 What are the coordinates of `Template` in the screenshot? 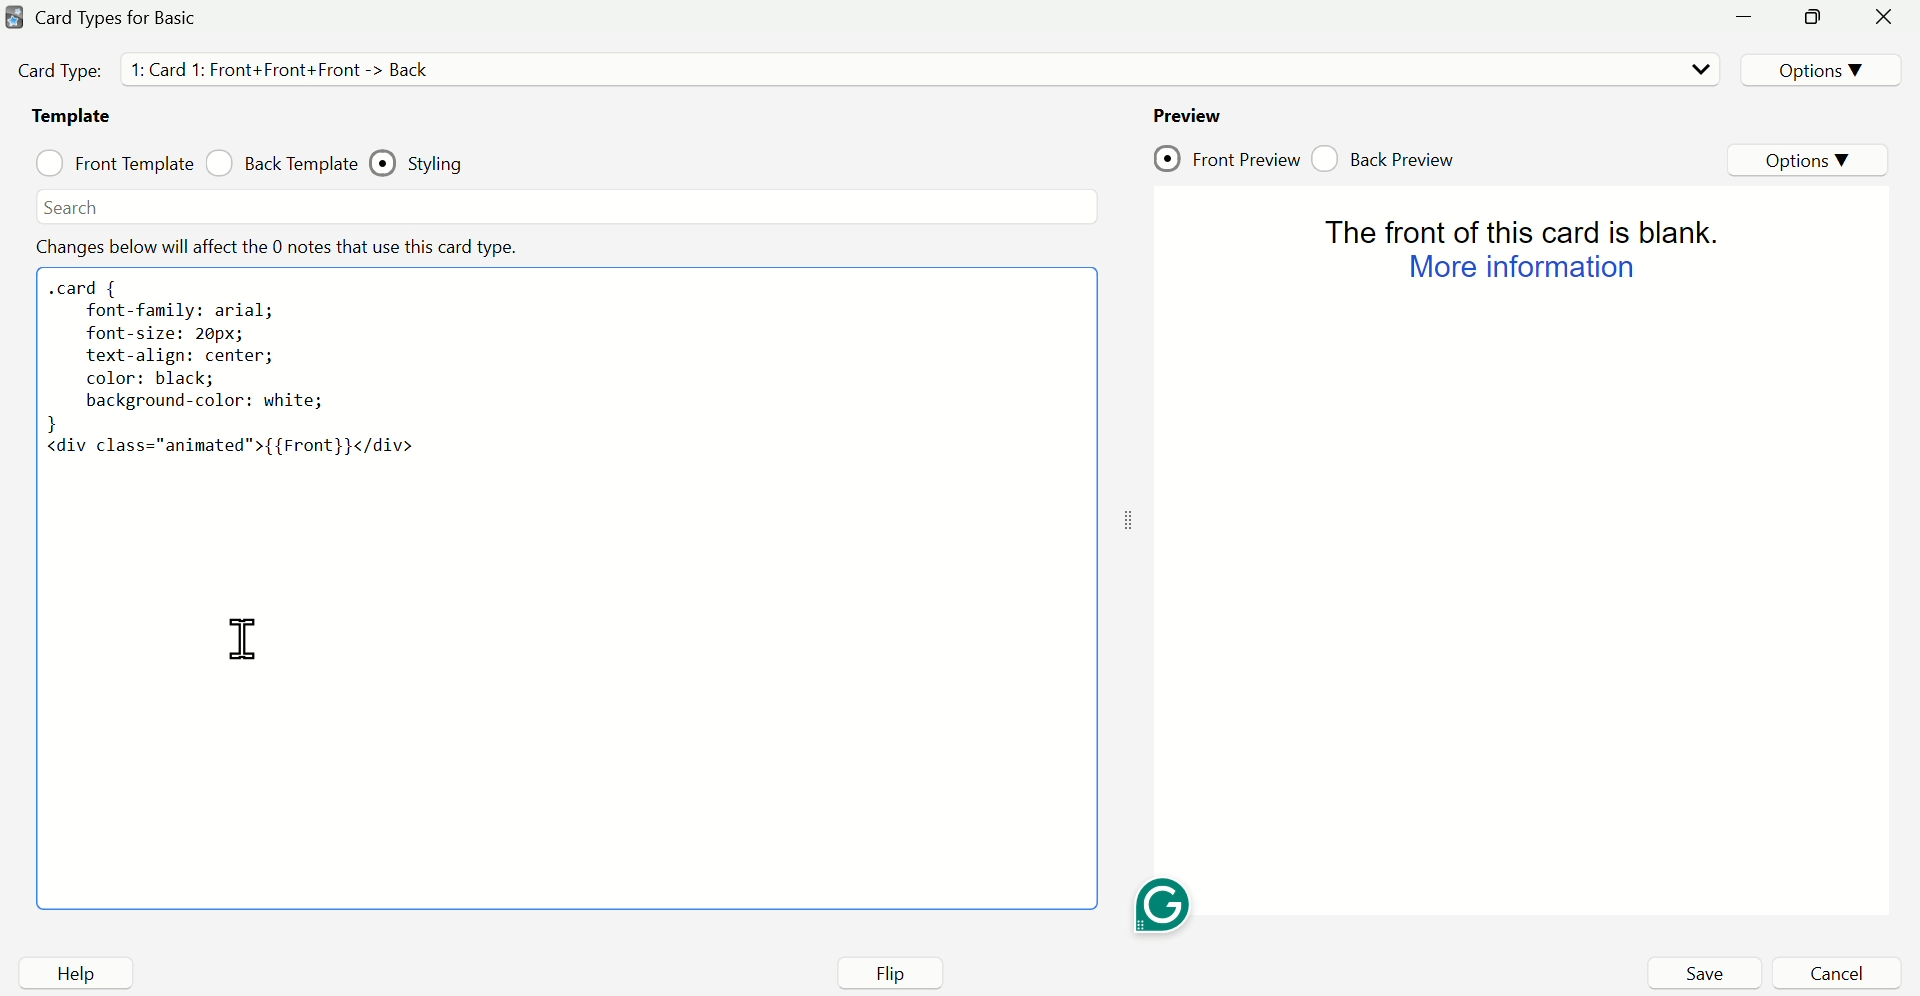 It's located at (72, 119).